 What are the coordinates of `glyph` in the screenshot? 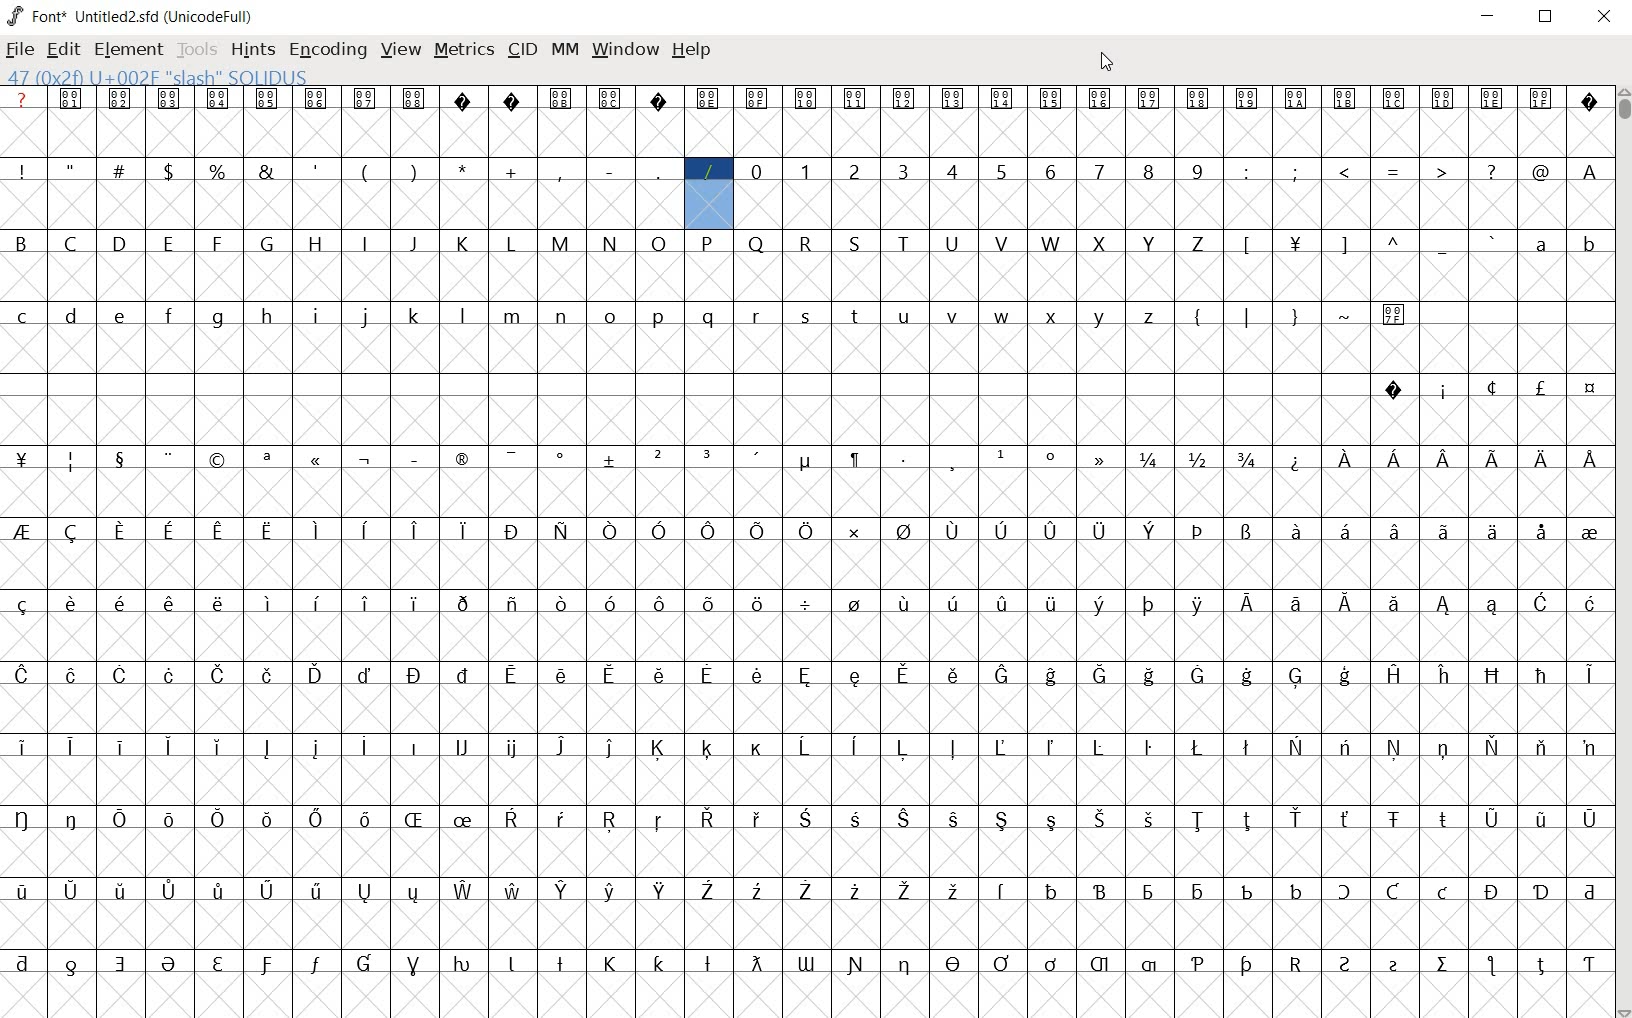 It's located at (1100, 891).